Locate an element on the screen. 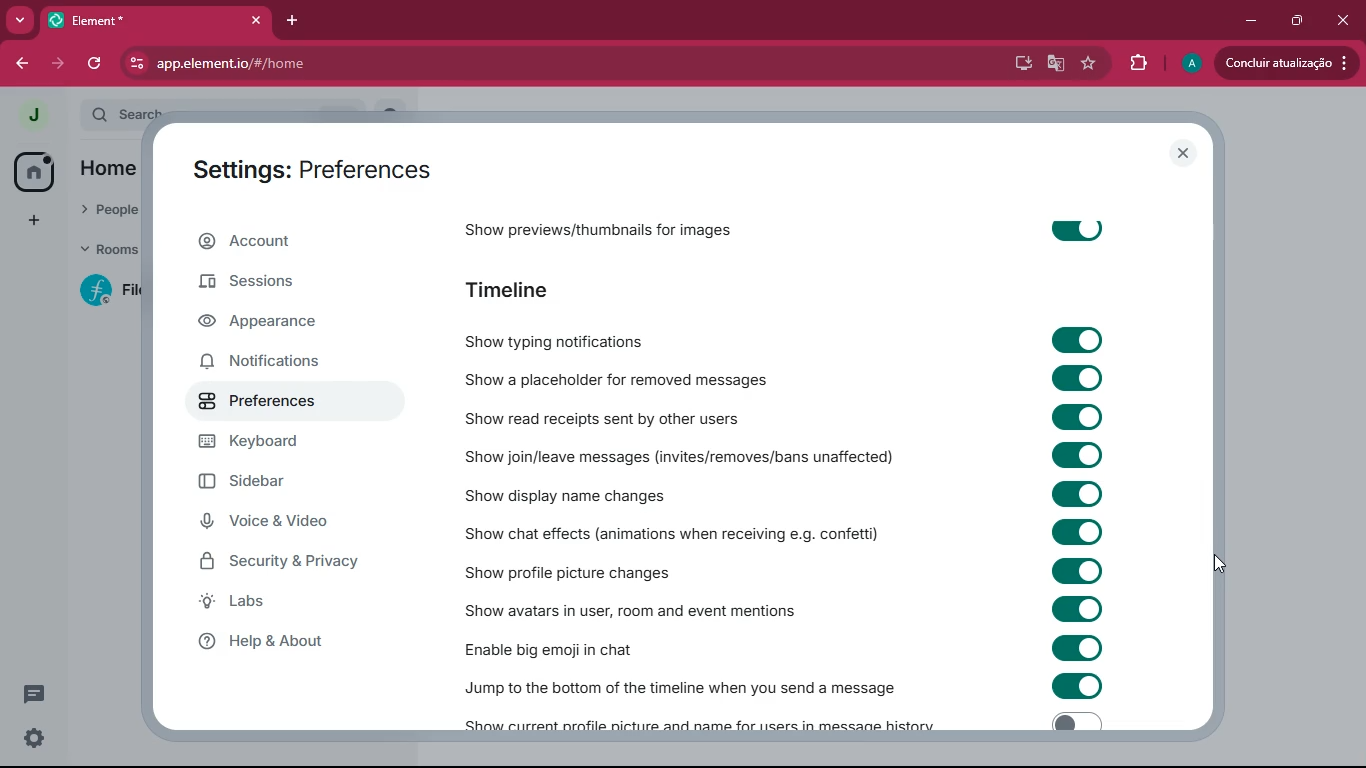 The image size is (1366, 768). toggle on is located at coordinates (1075, 229).